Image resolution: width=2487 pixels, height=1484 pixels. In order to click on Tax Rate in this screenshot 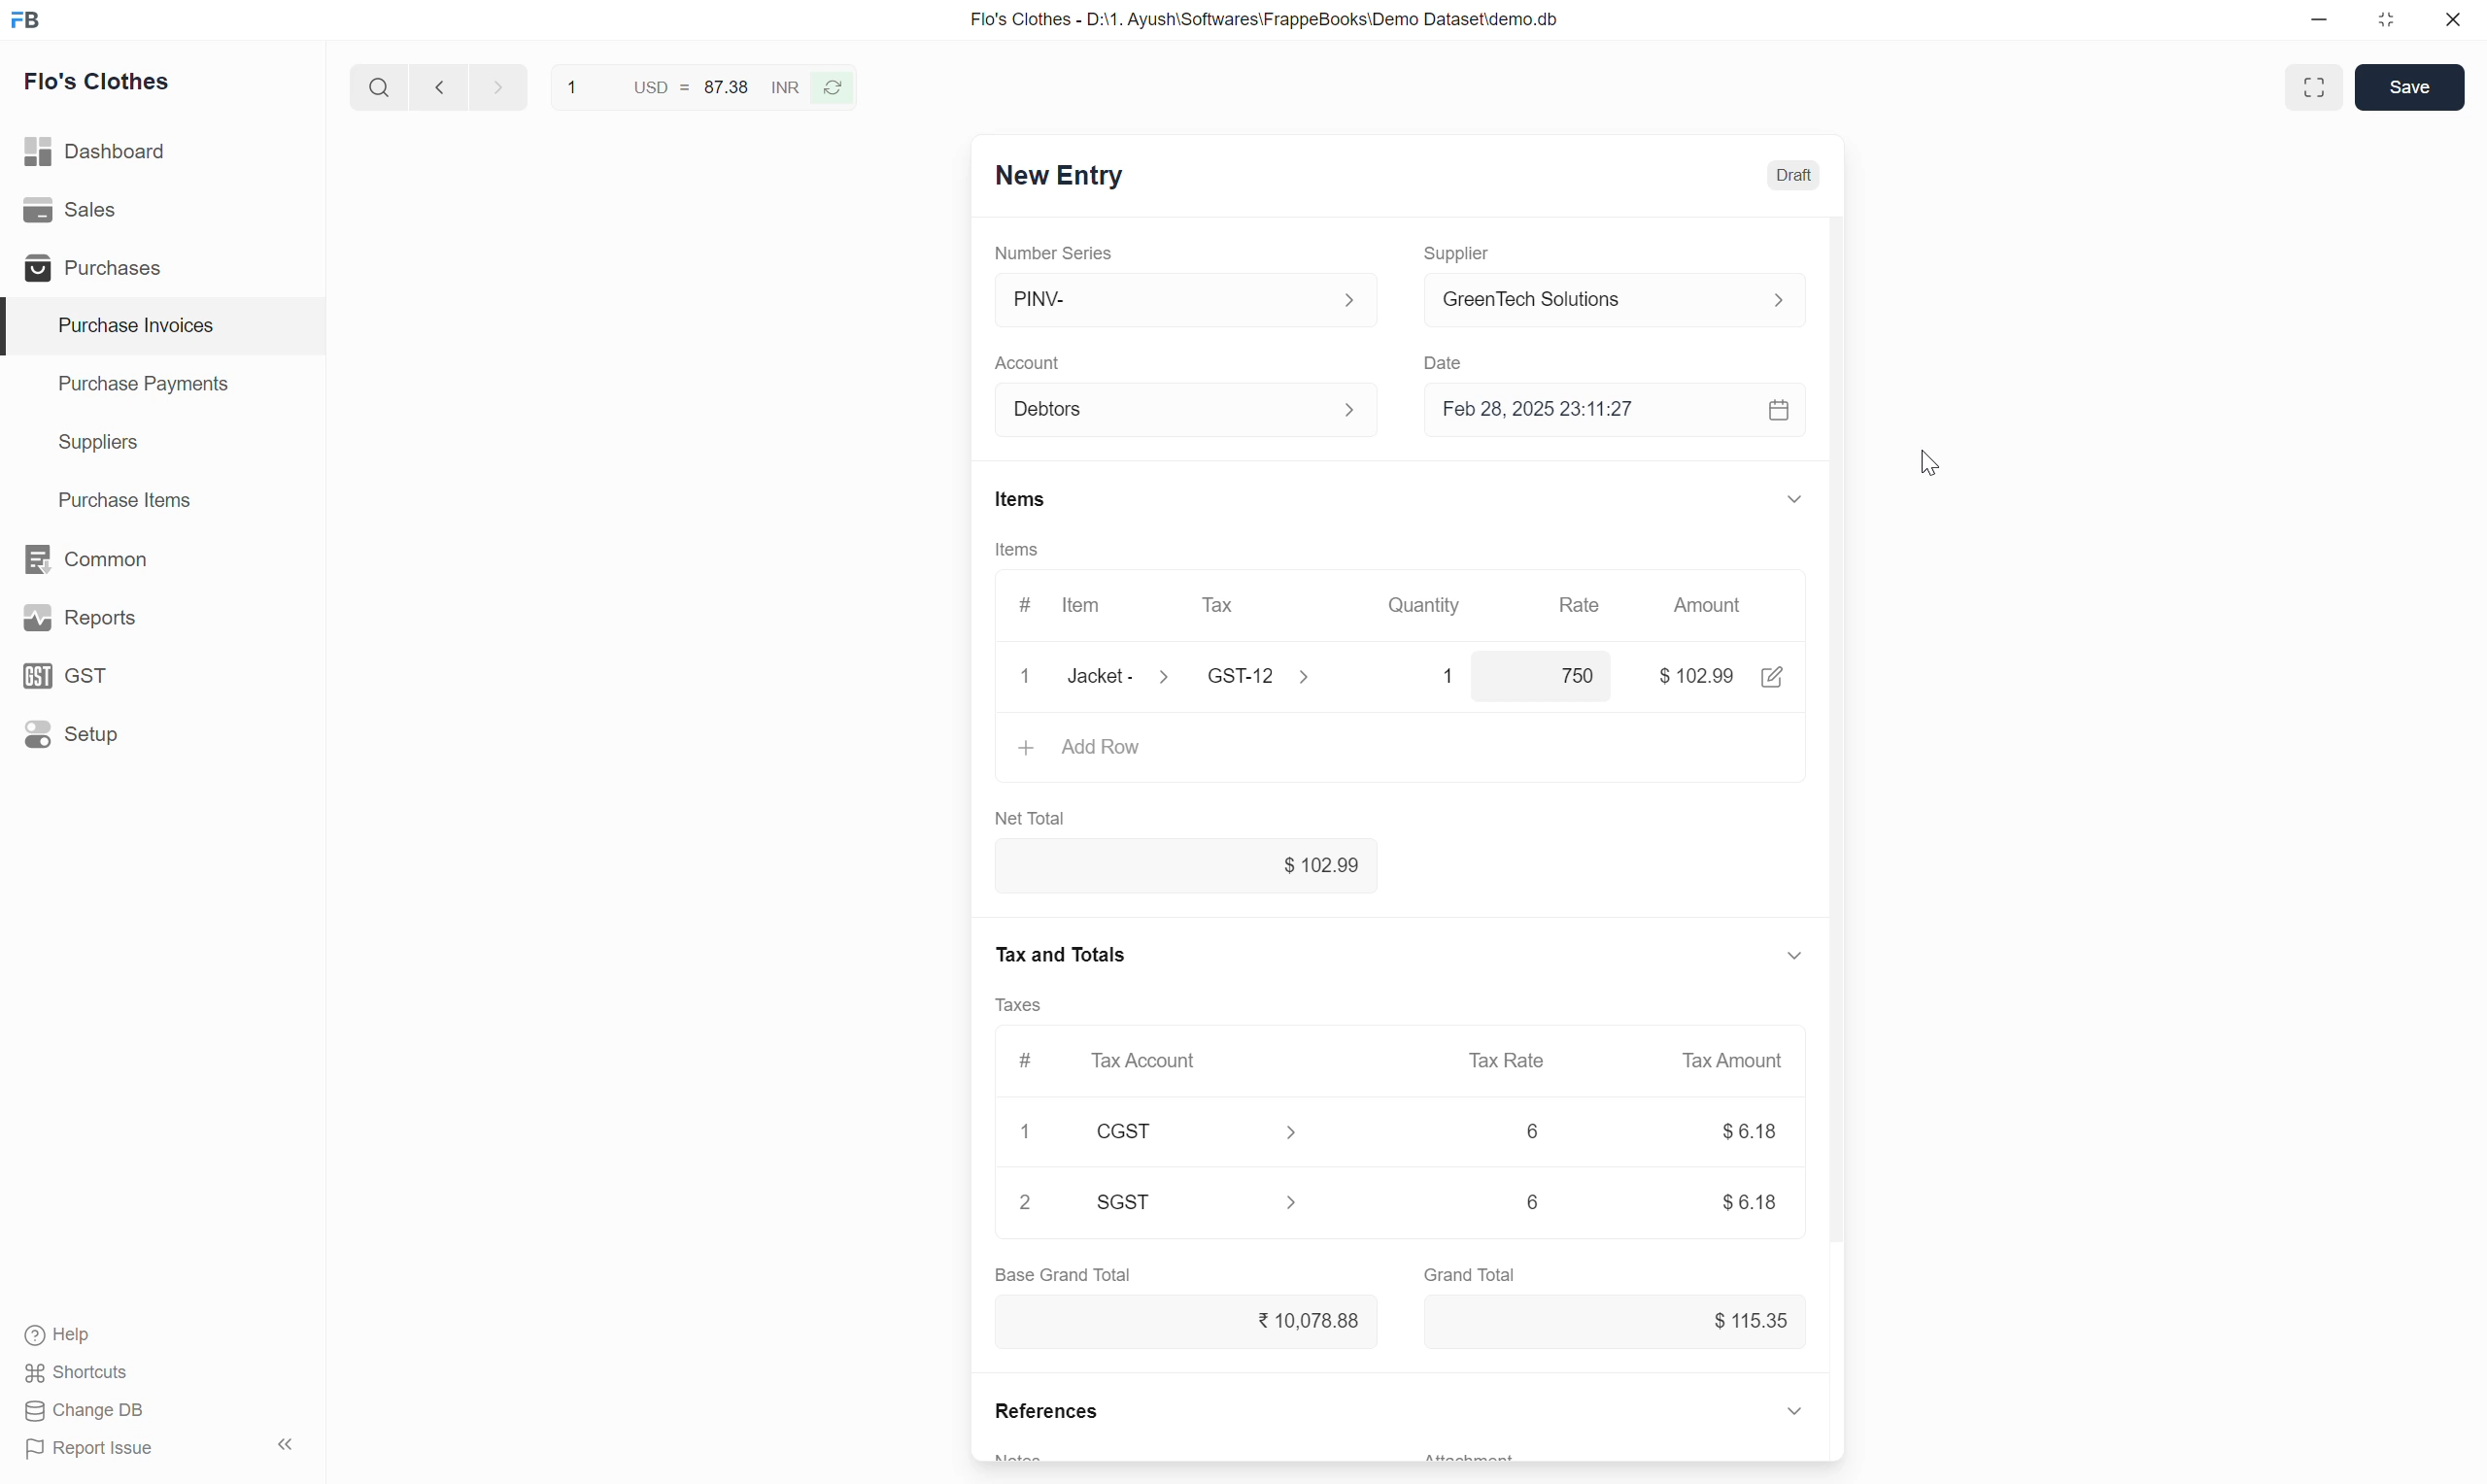, I will do `click(1508, 1060)`.